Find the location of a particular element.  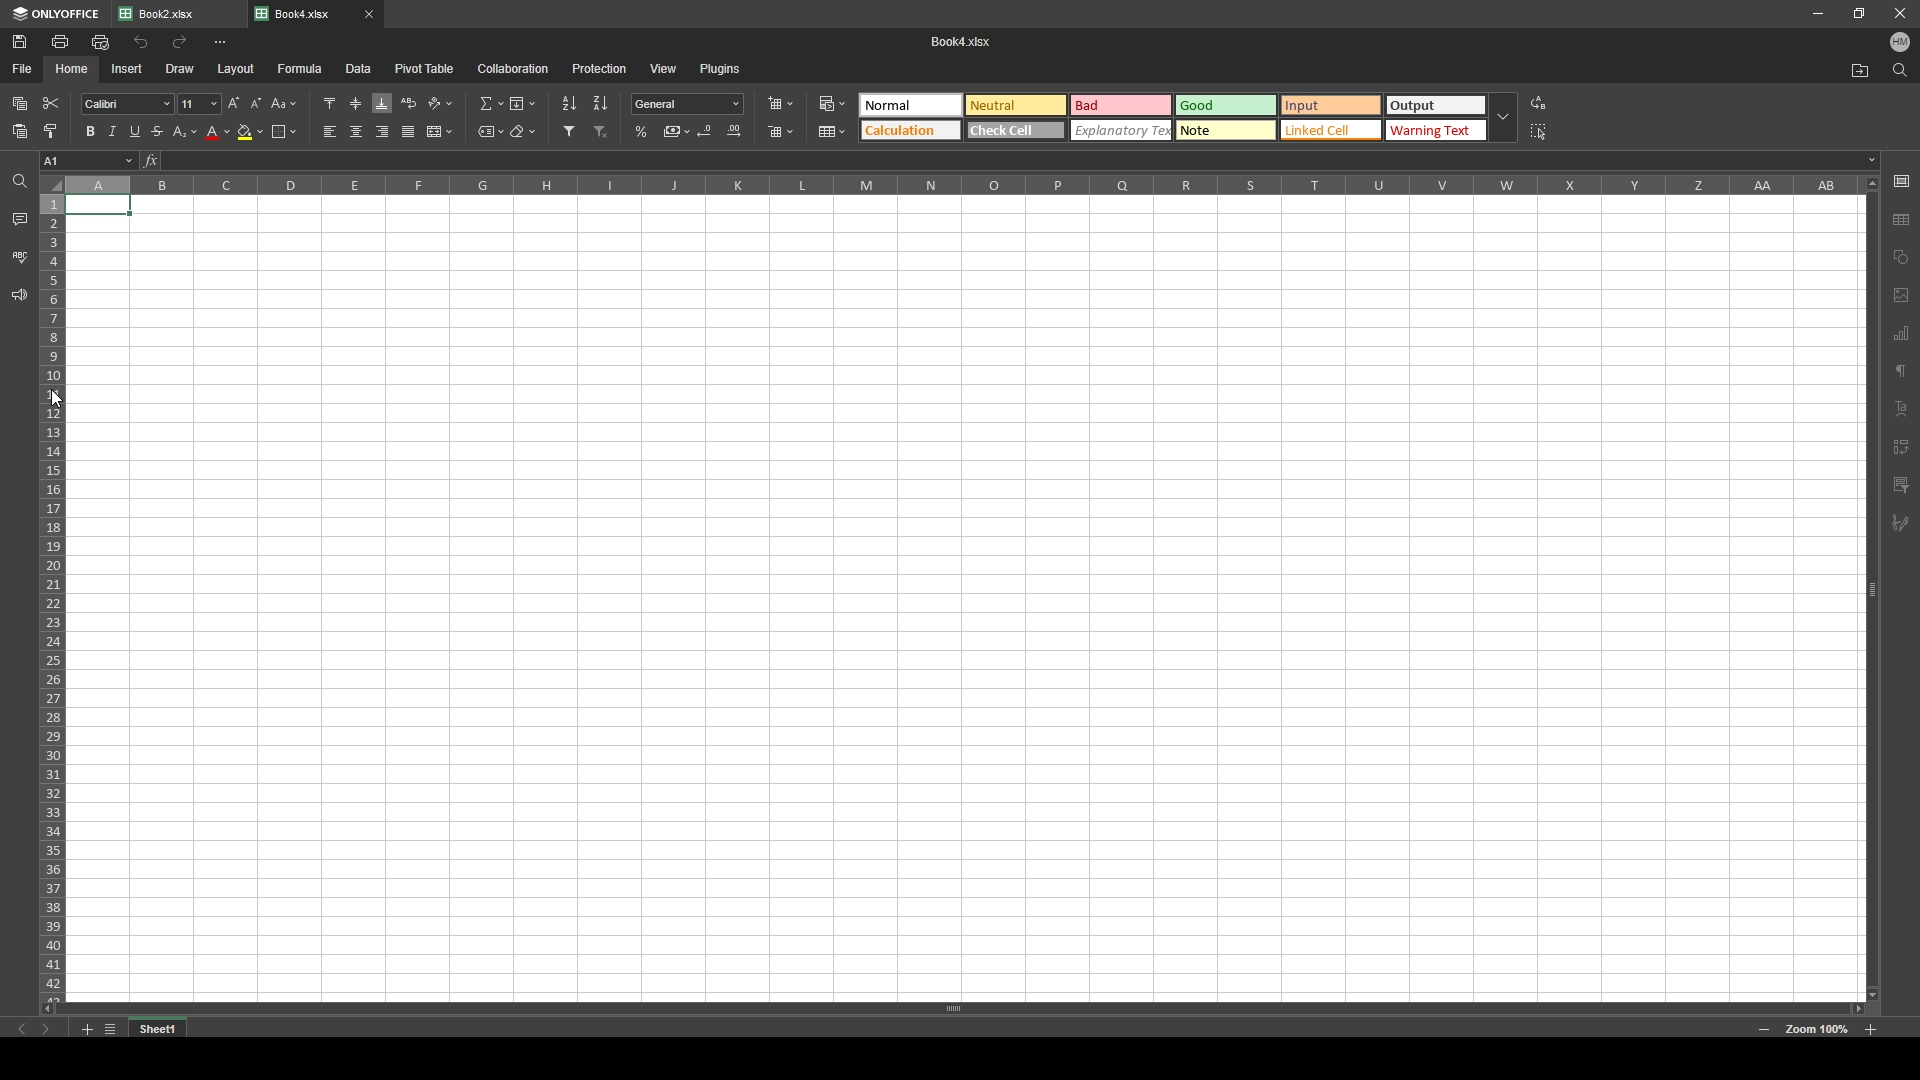

zoom in is located at coordinates (1871, 1029).